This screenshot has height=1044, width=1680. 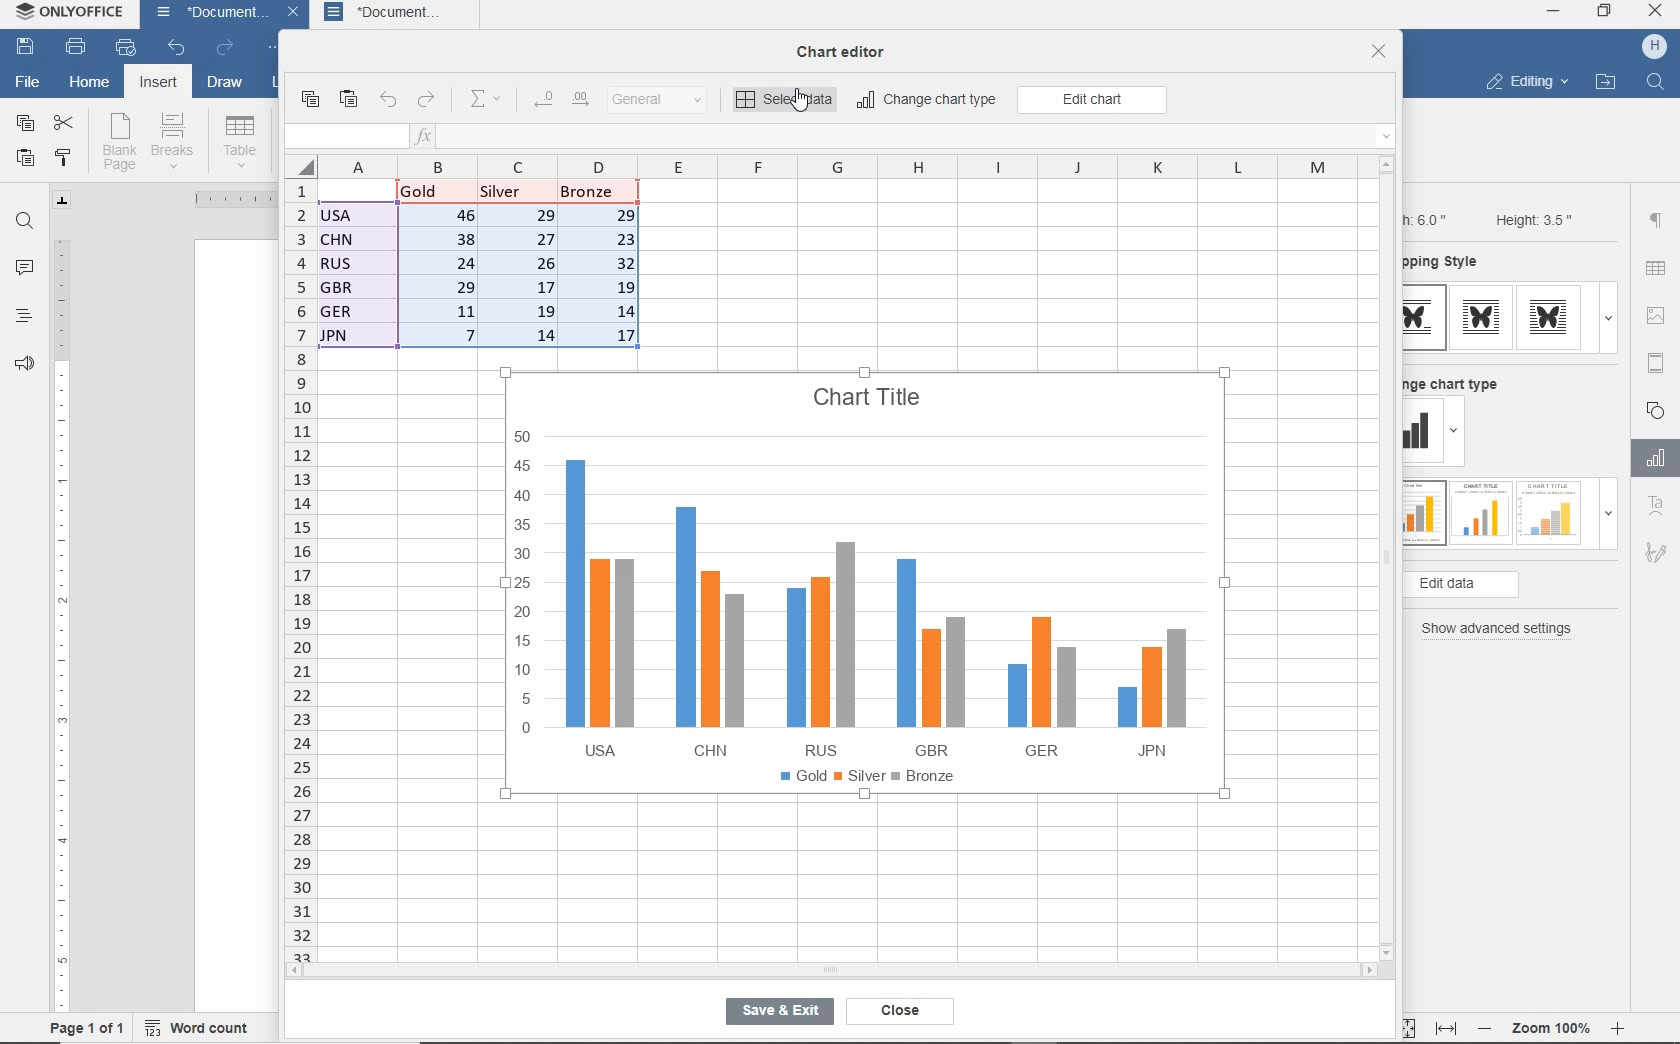 What do you see at coordinates (1554, 11) in the screenshot?
I see `minimize` at bounding box center [1554, 11].